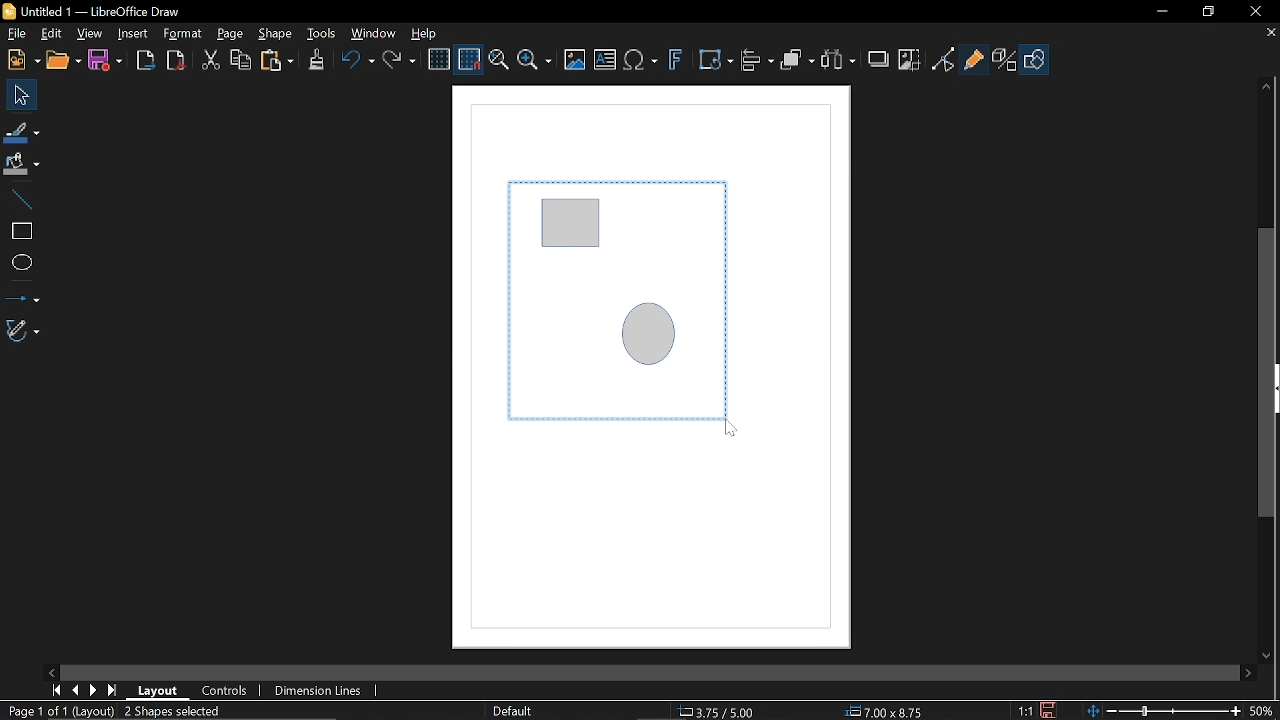 Image resolution: width=1280 pixels, height=720 pixels. I want to click on Copy, so click(239, 60).